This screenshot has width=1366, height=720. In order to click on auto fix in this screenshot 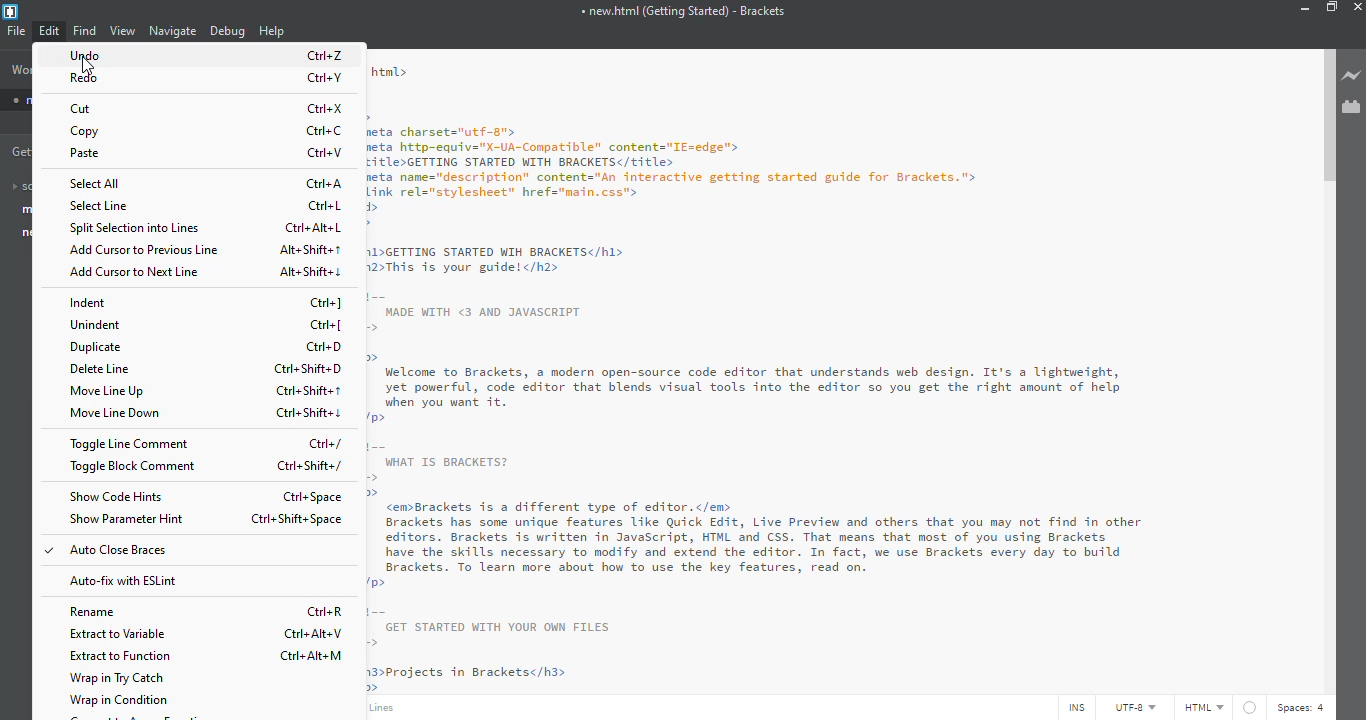, I will do `click(123, 581)`.